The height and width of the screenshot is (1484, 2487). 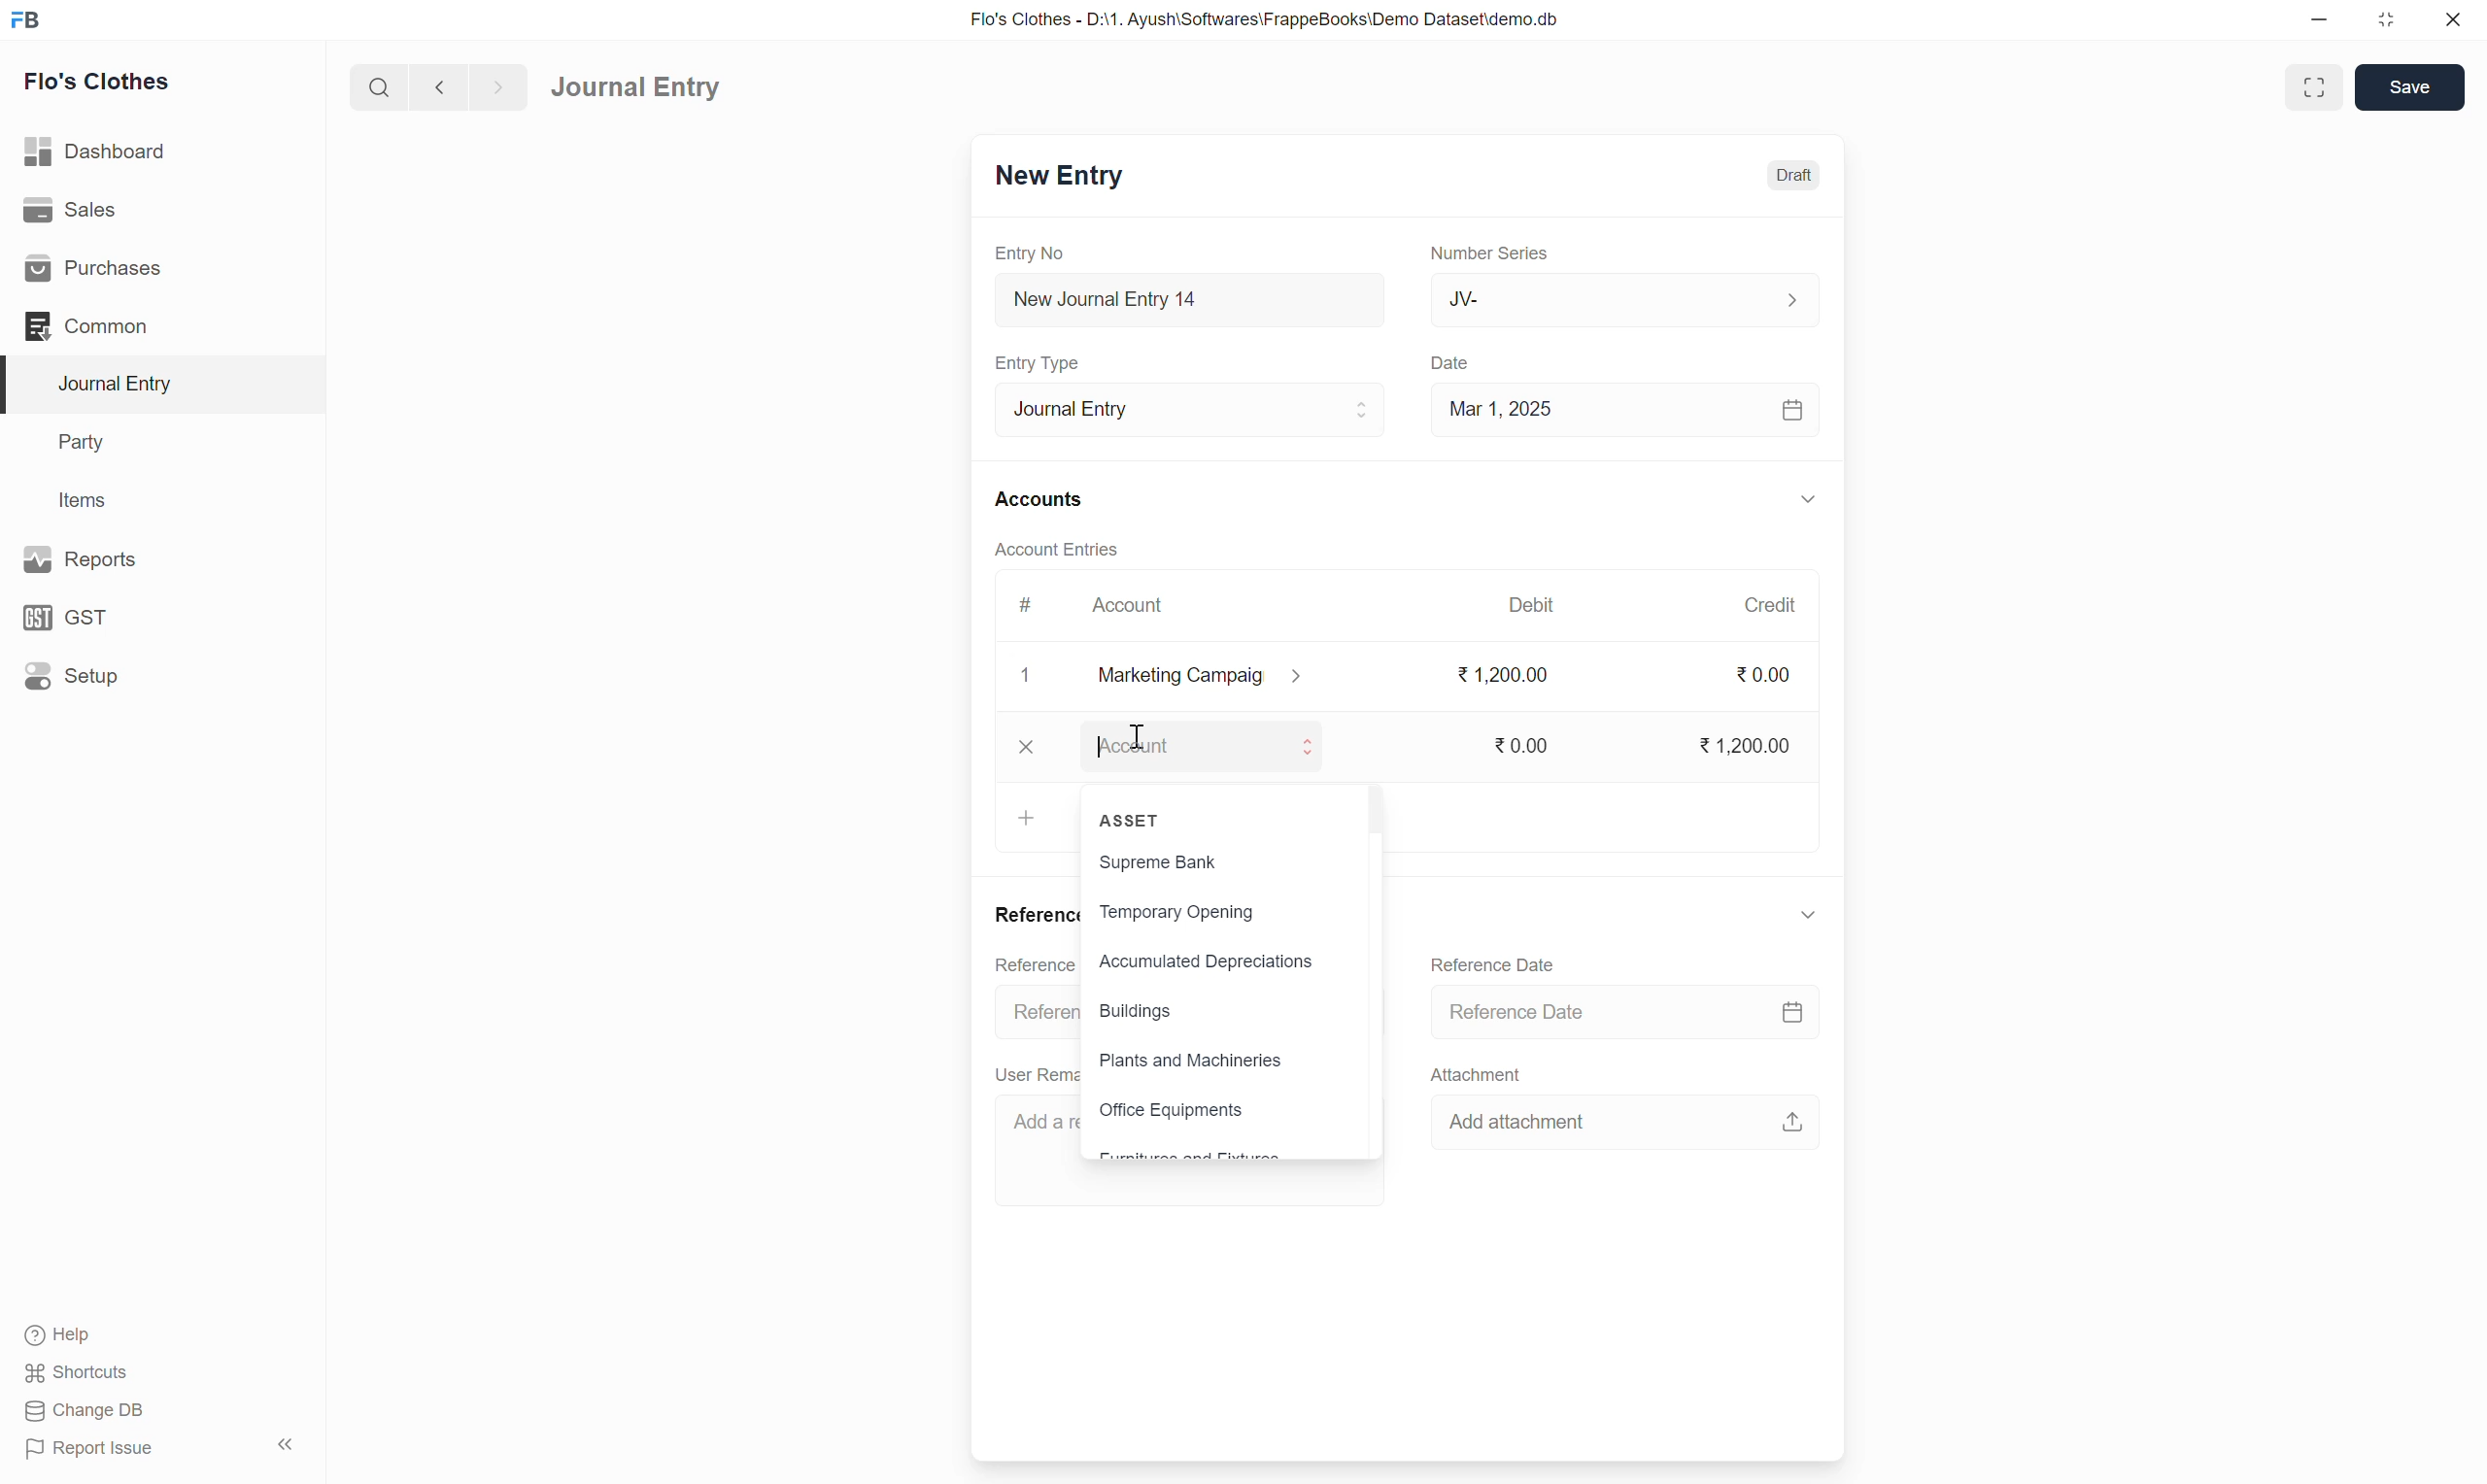 What do you see at coordinates (1497, 967) in the screenshot?
I see `Reference Date` at bounding box center [1497, 967].